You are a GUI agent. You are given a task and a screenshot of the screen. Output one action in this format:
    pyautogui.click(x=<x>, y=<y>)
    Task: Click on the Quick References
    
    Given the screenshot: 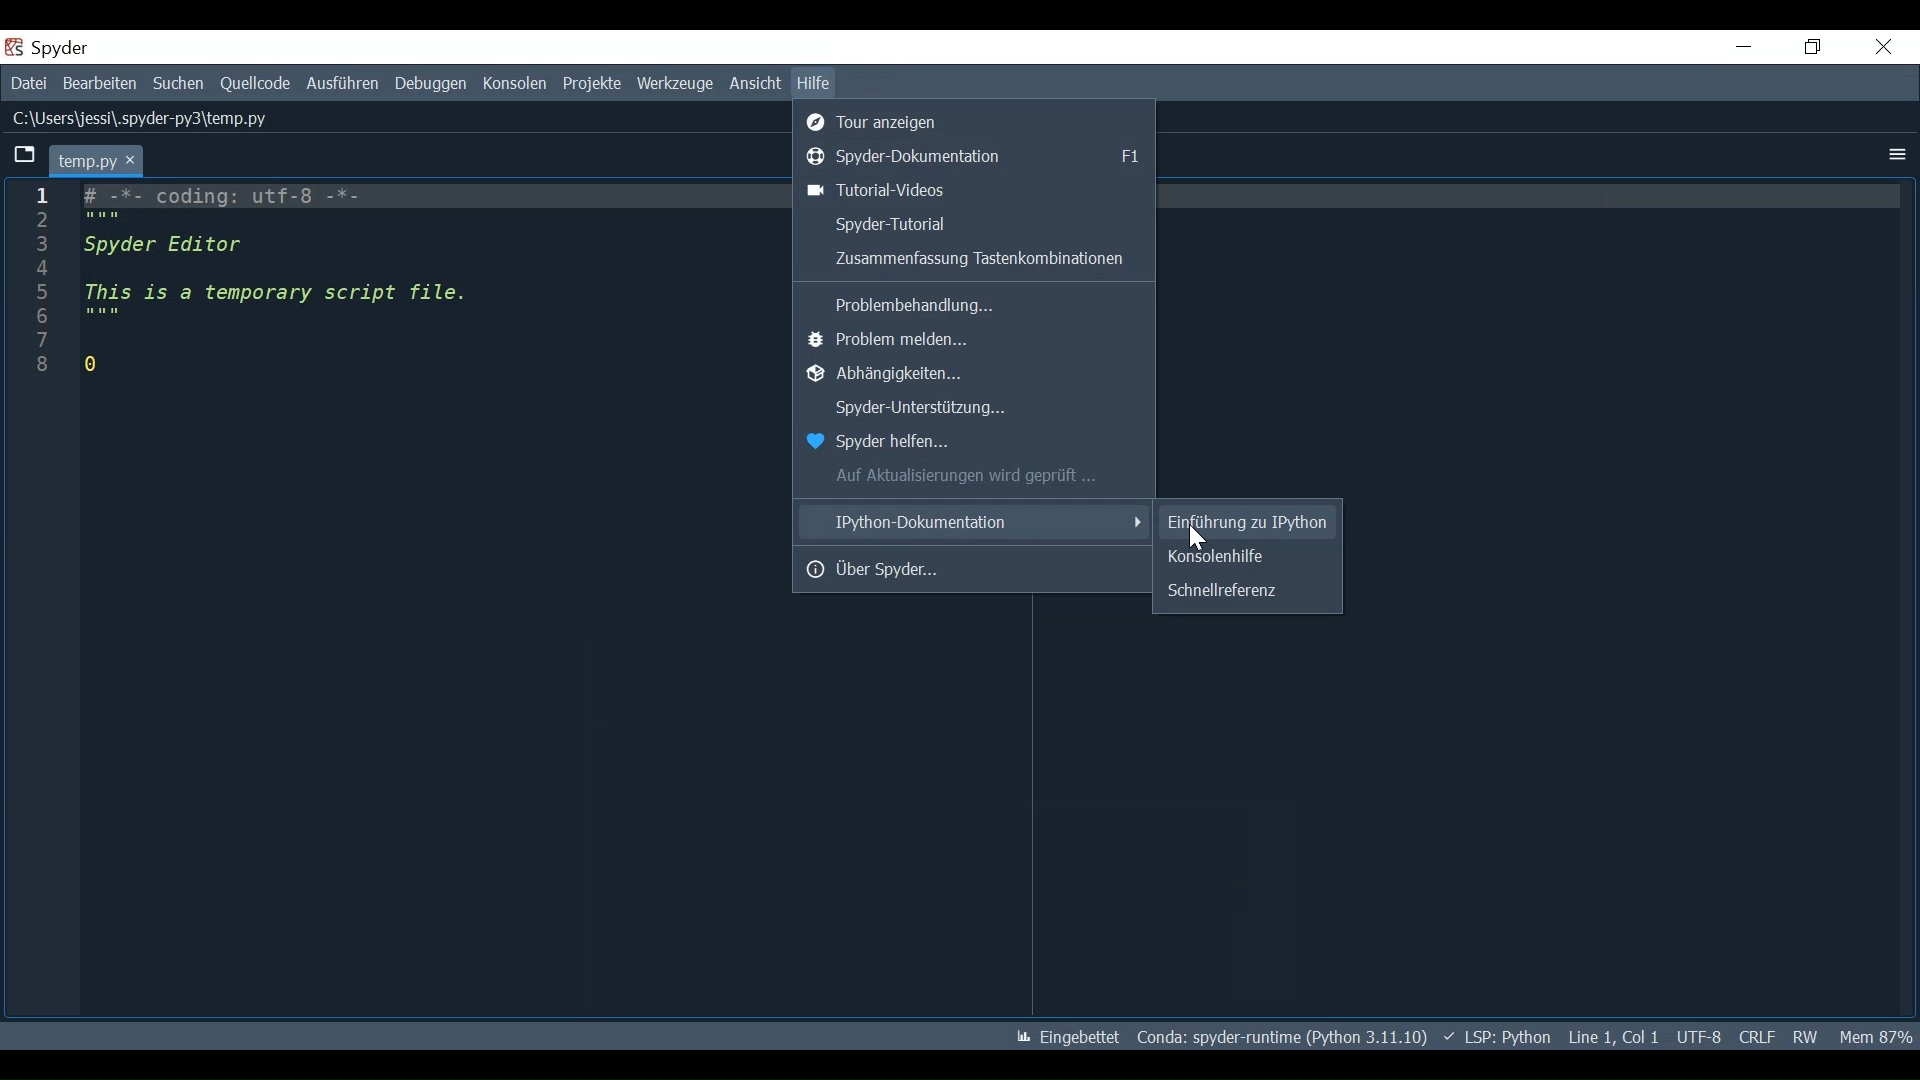 What is the action you would take?
    pyautogui.click(x=1245, y=589)
    